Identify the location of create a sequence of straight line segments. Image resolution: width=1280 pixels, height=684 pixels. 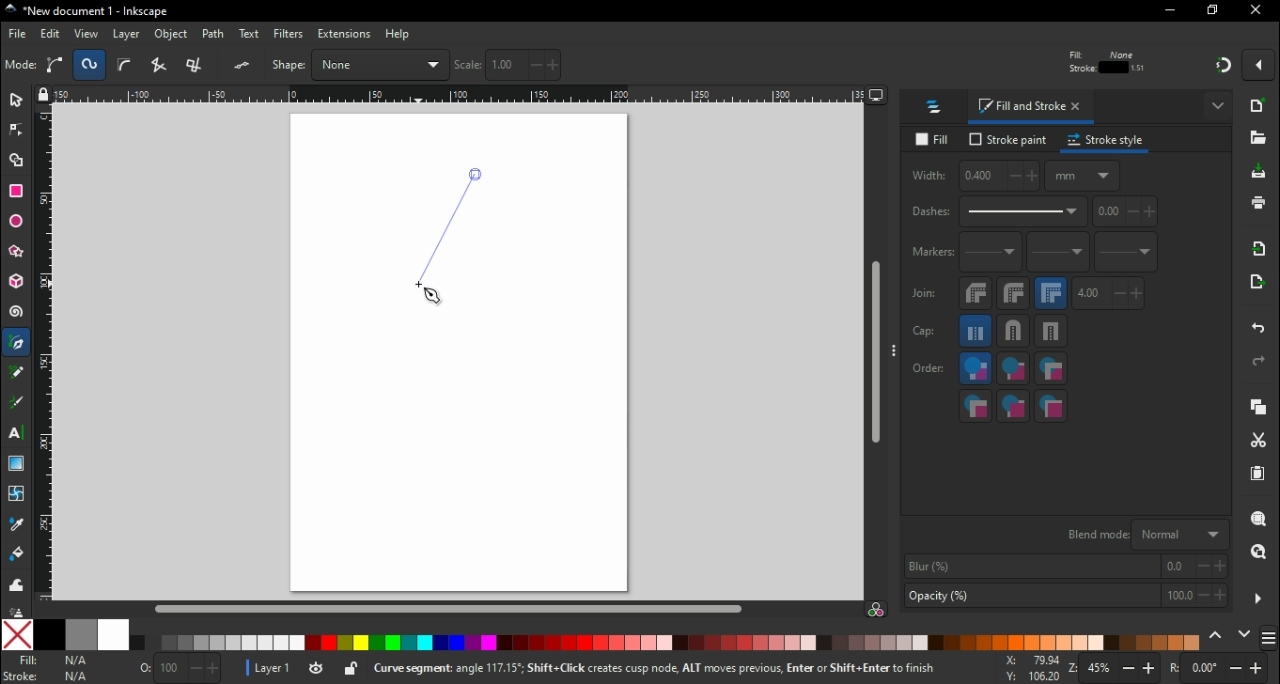
(162, 65).